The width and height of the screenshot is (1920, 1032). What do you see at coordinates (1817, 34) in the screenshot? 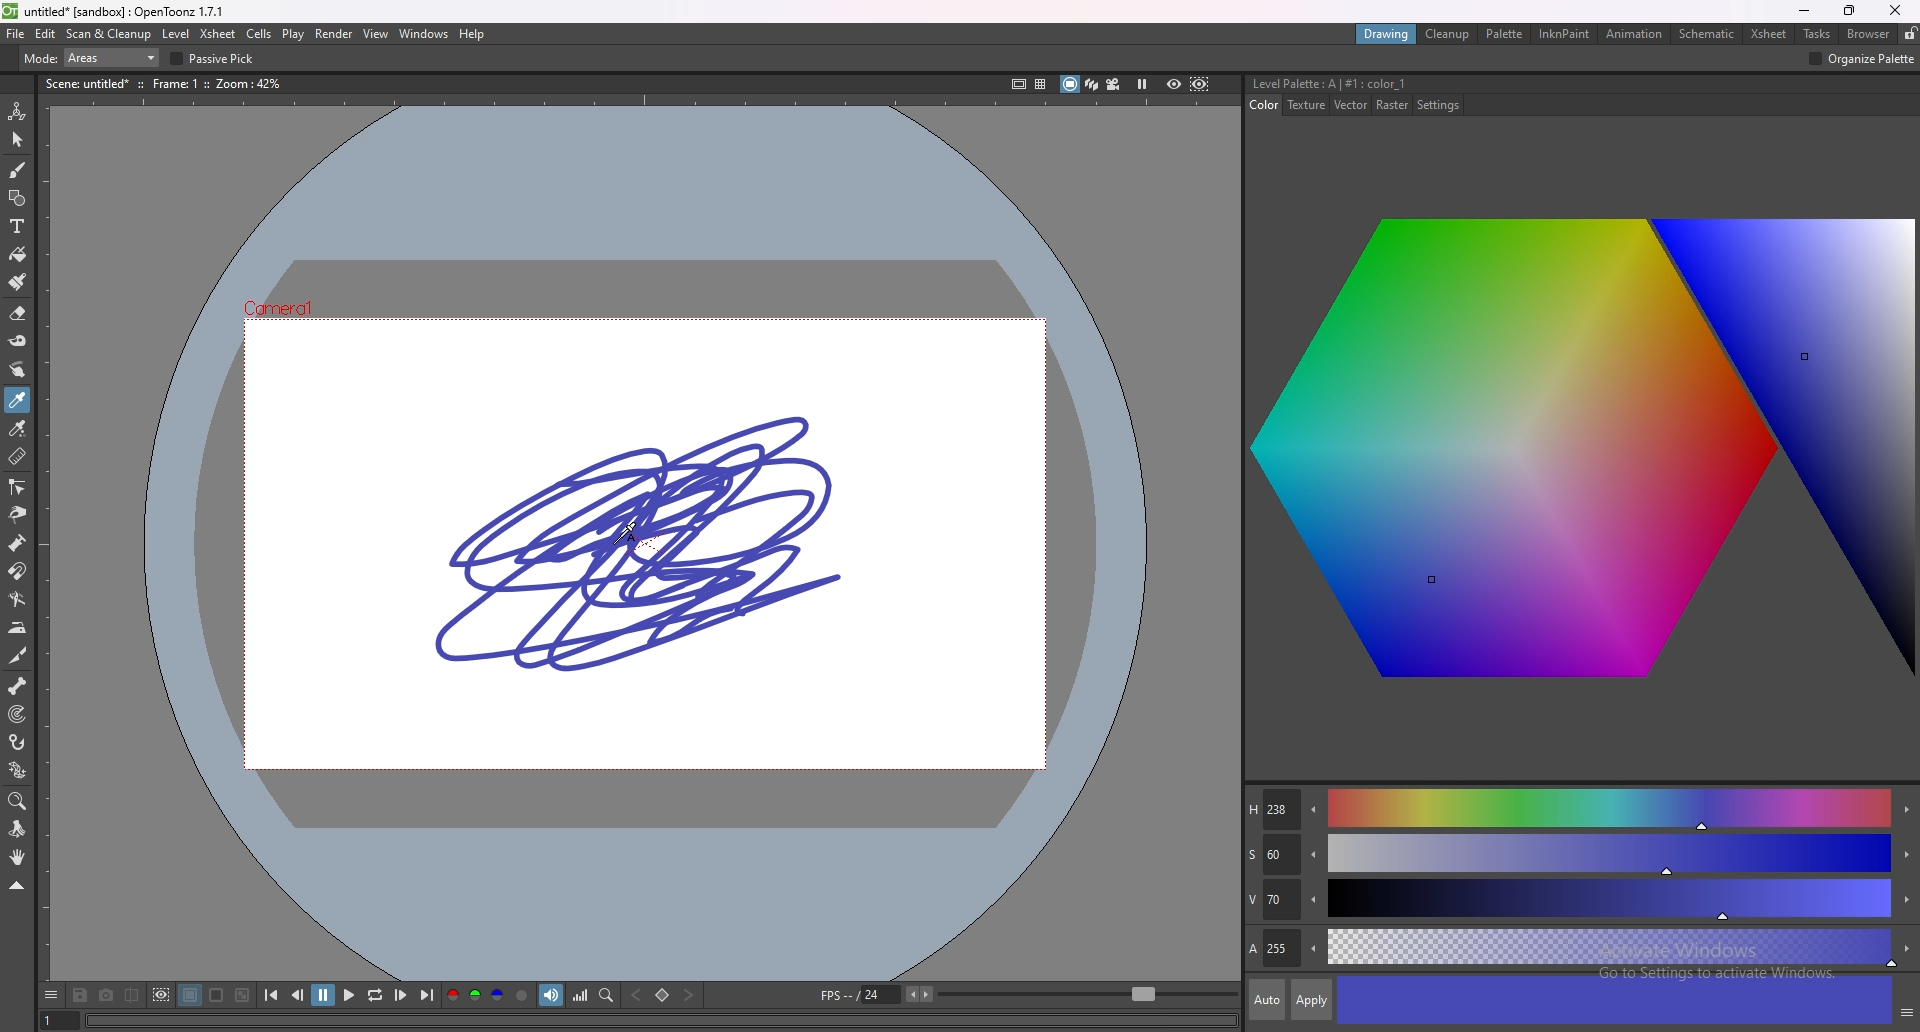
I see `tasks` at bounding box center [1817, 34].